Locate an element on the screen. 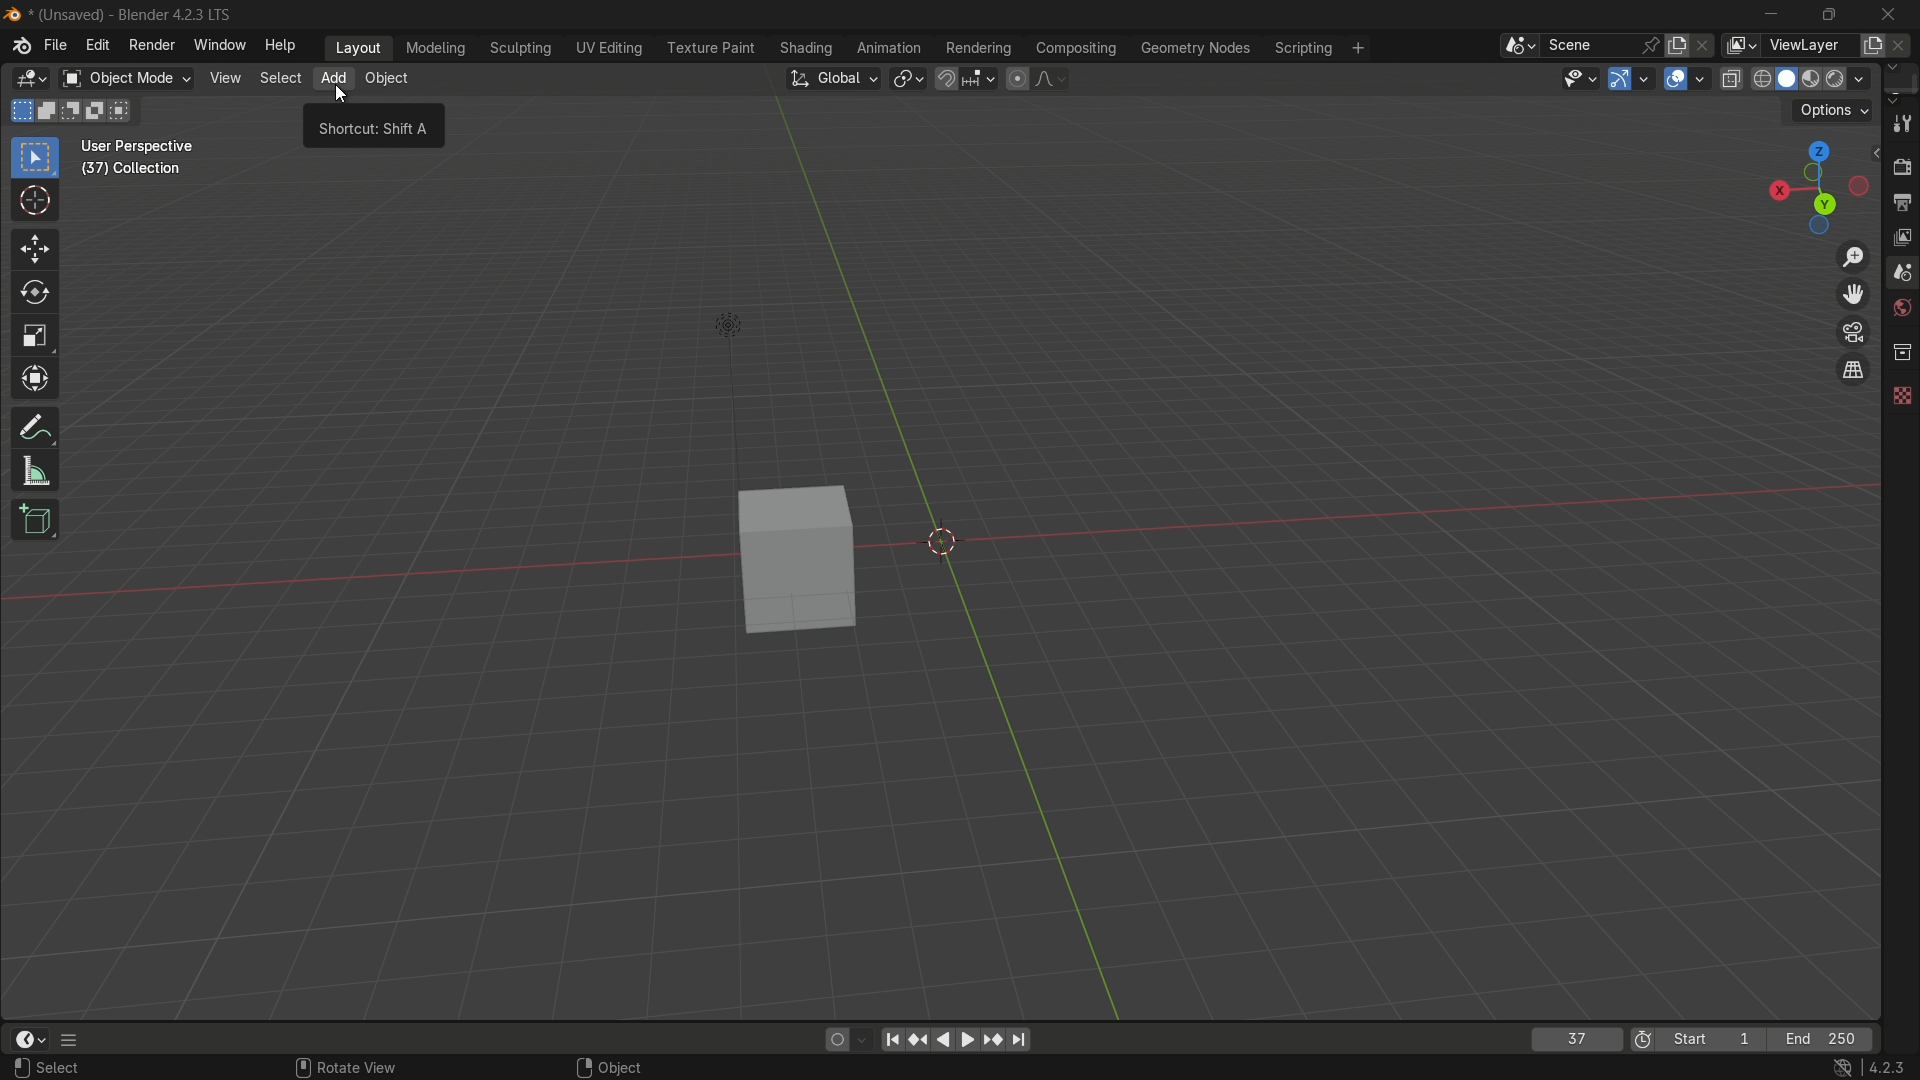  select is located at coordinates (60, 1072).